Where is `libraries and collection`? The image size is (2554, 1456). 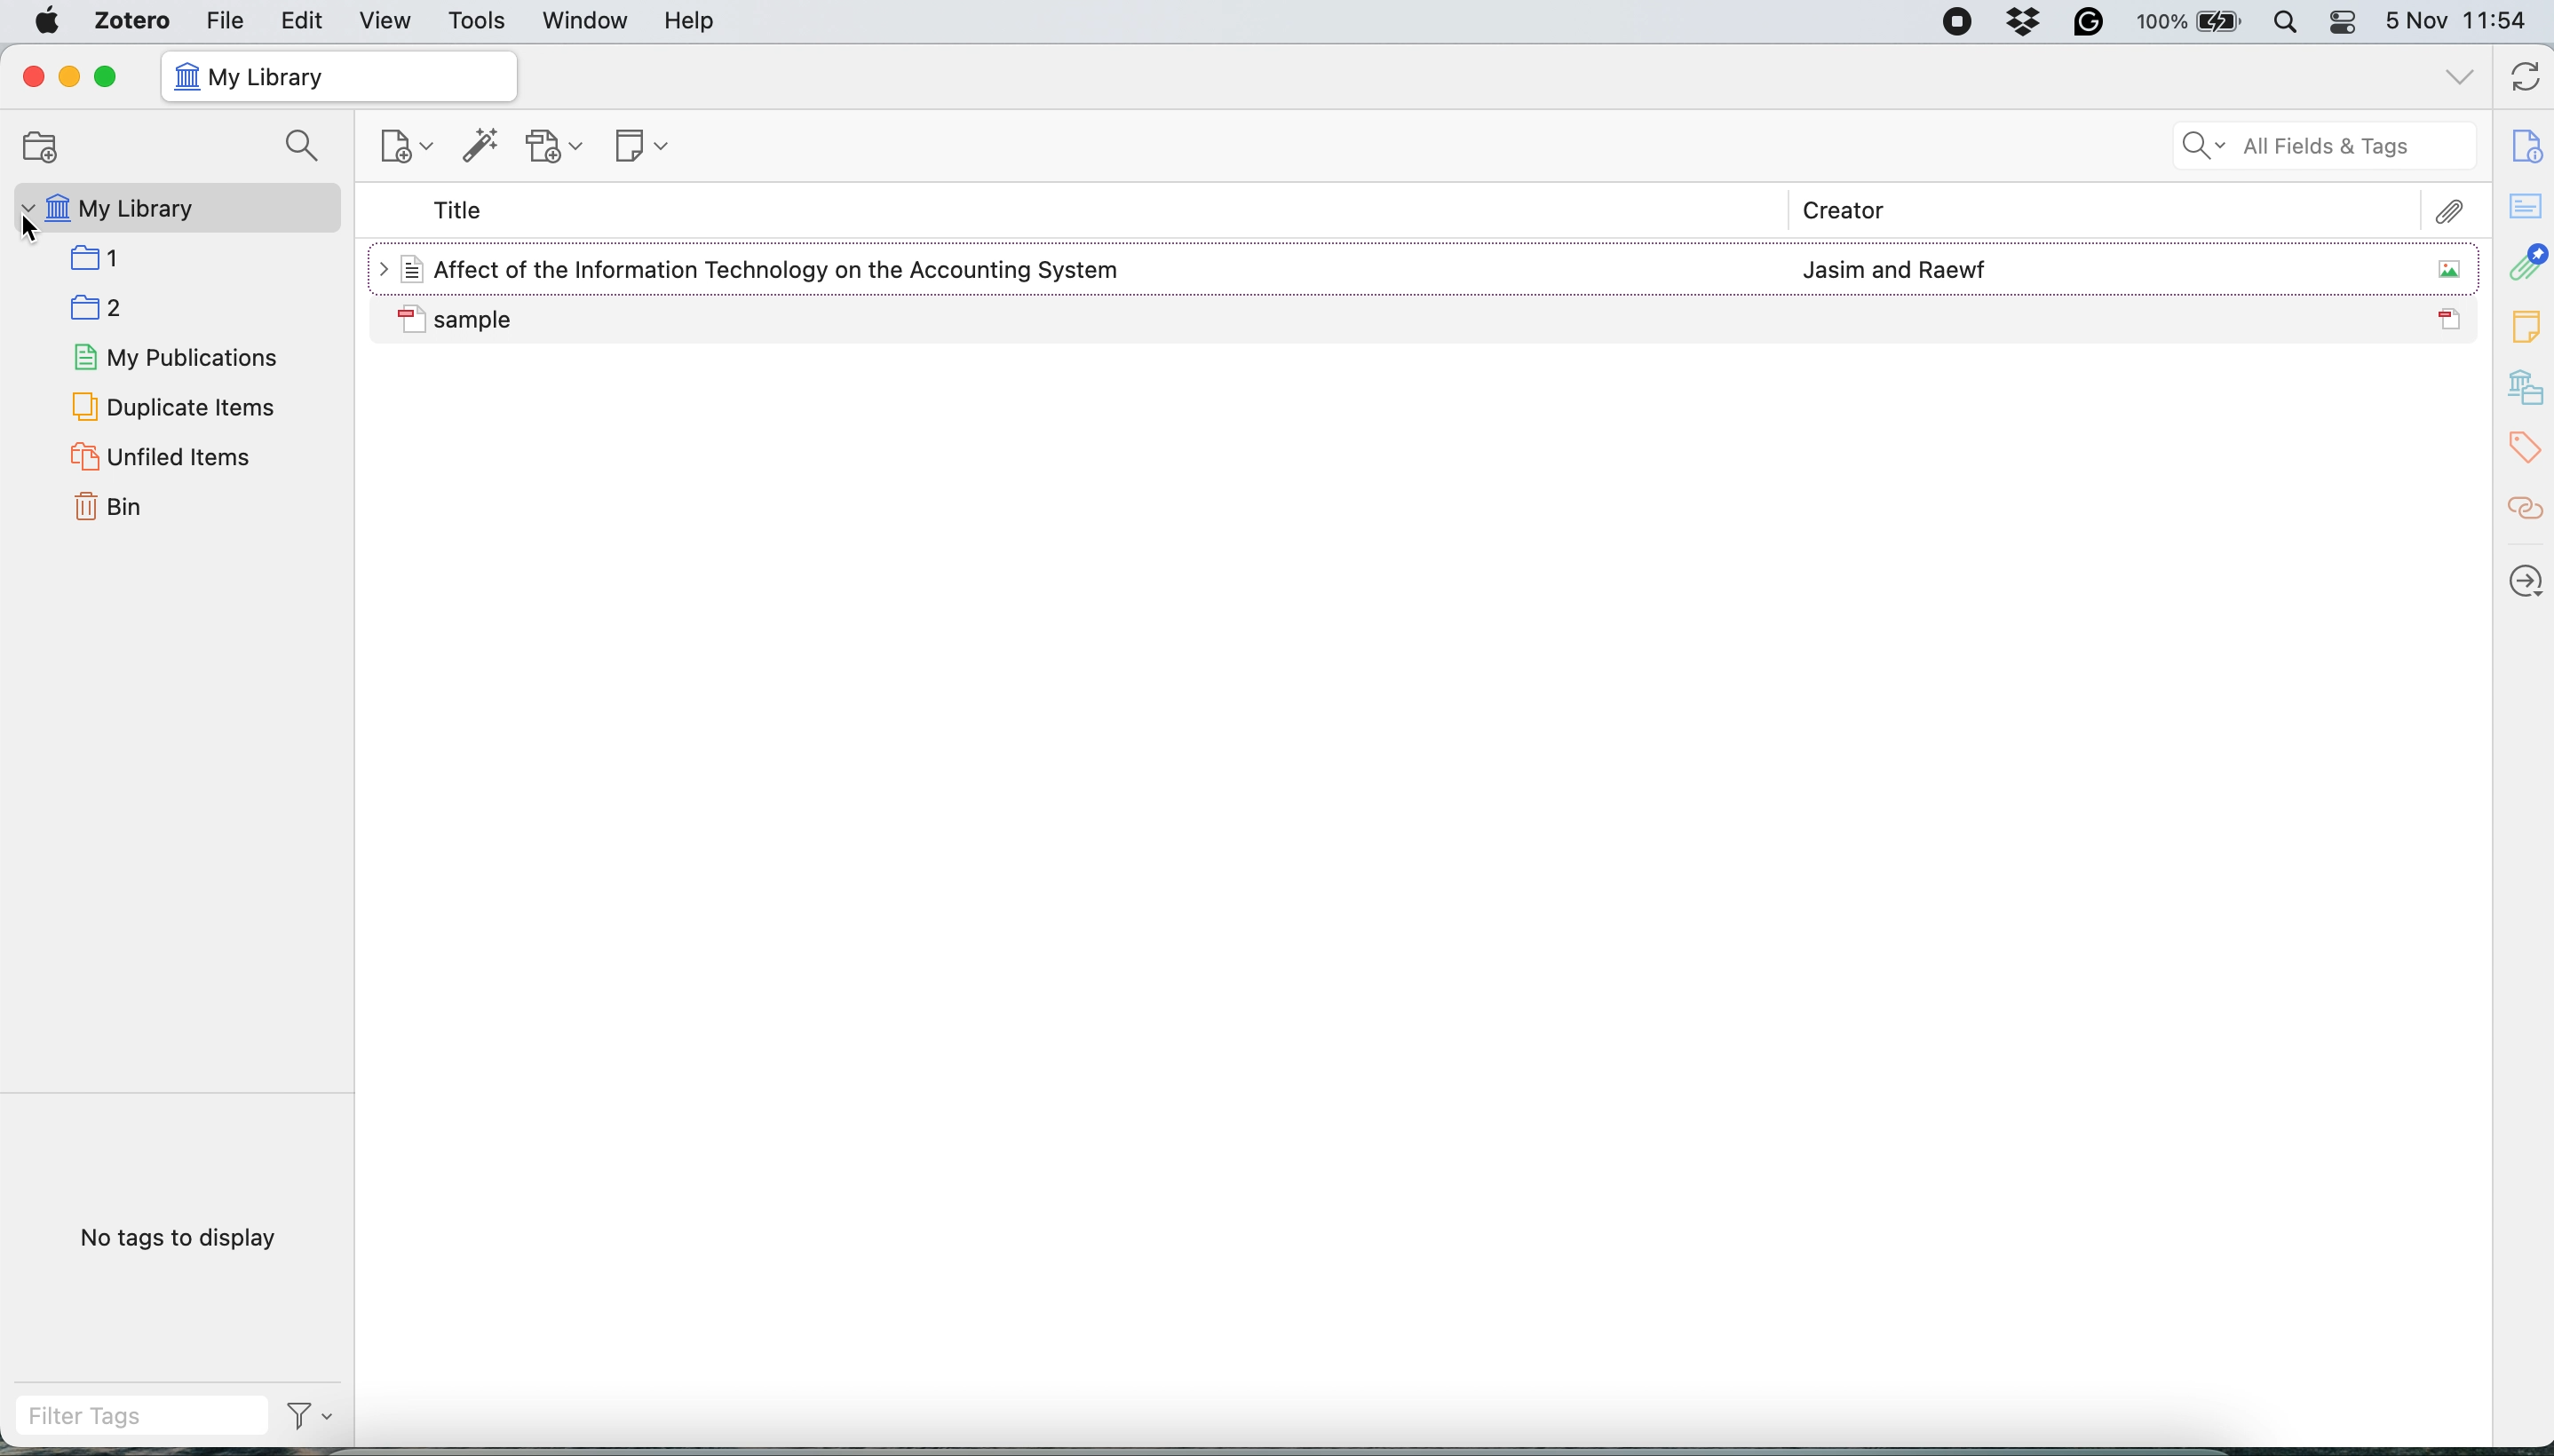
libraries and collection is located at coordinates (2522, 385).